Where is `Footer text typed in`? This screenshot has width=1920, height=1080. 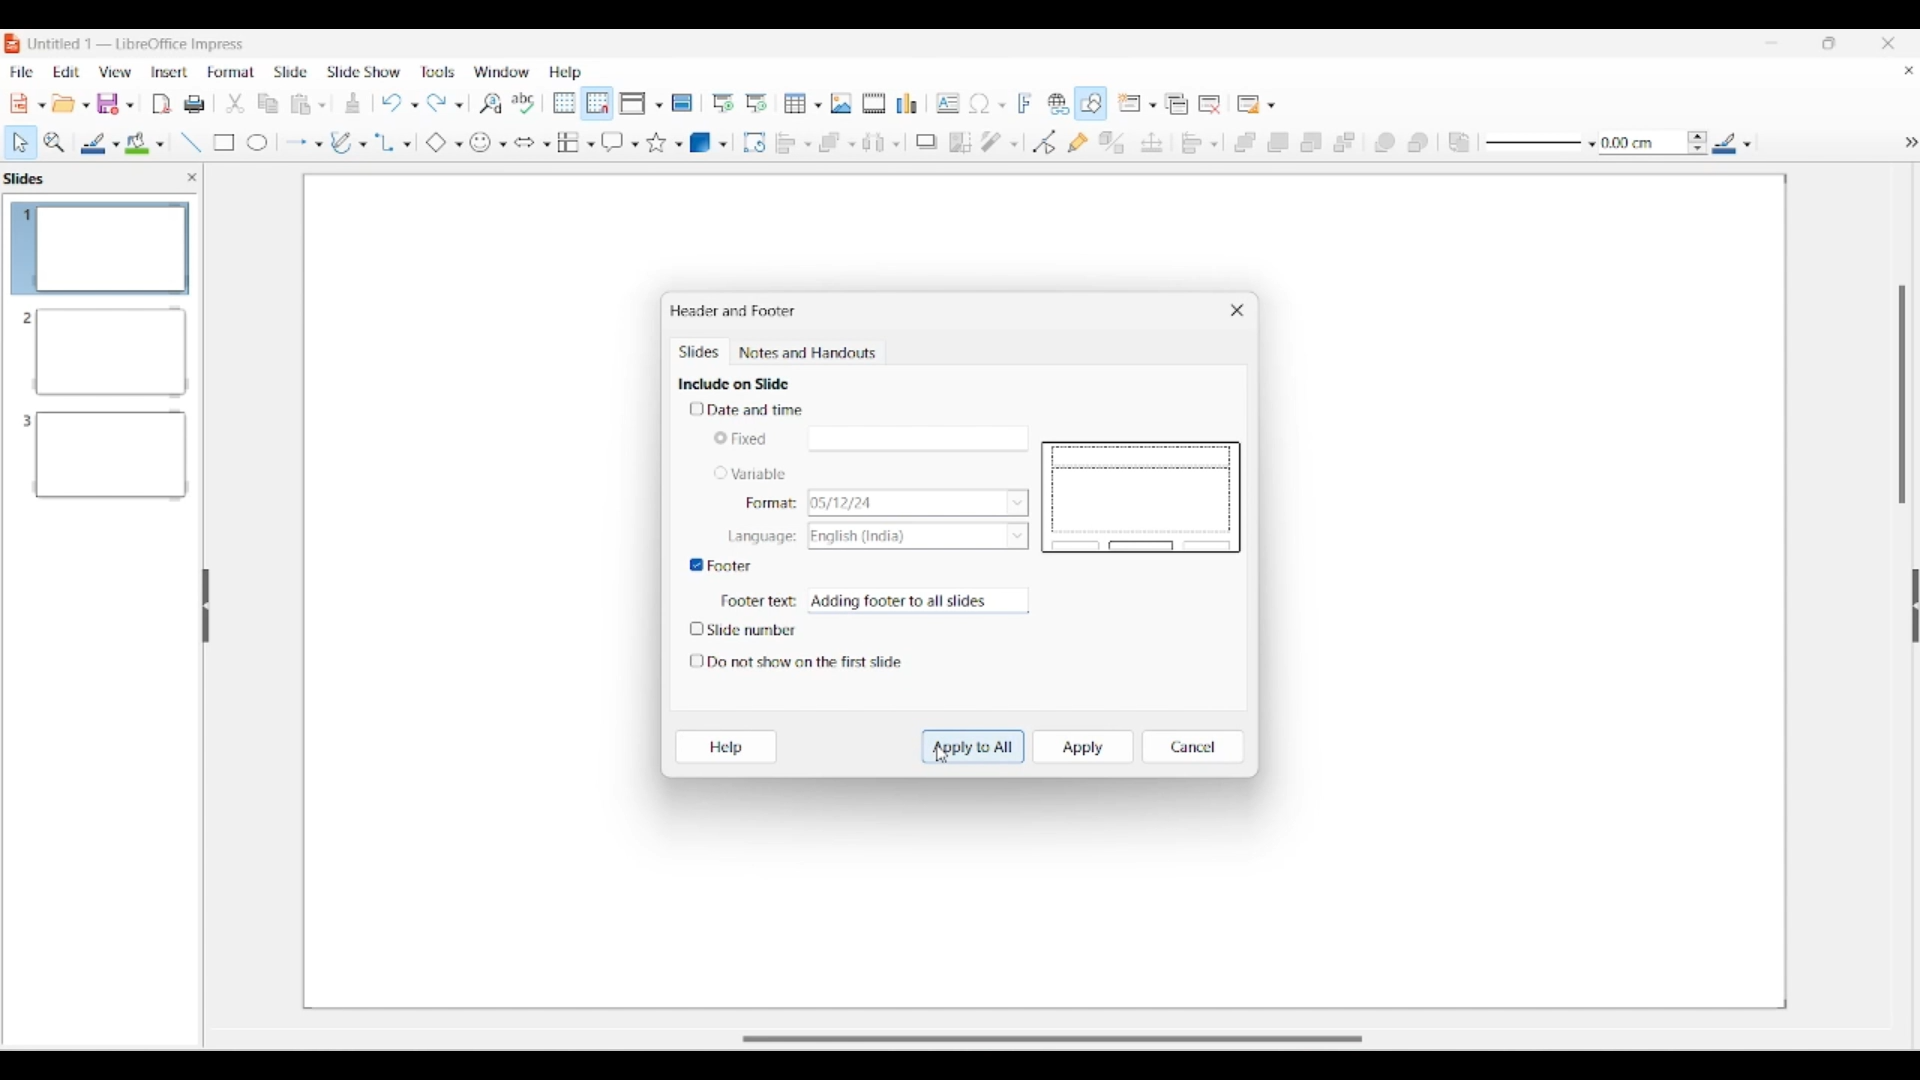
Footer text typed in is located at coordinates (899, 601).